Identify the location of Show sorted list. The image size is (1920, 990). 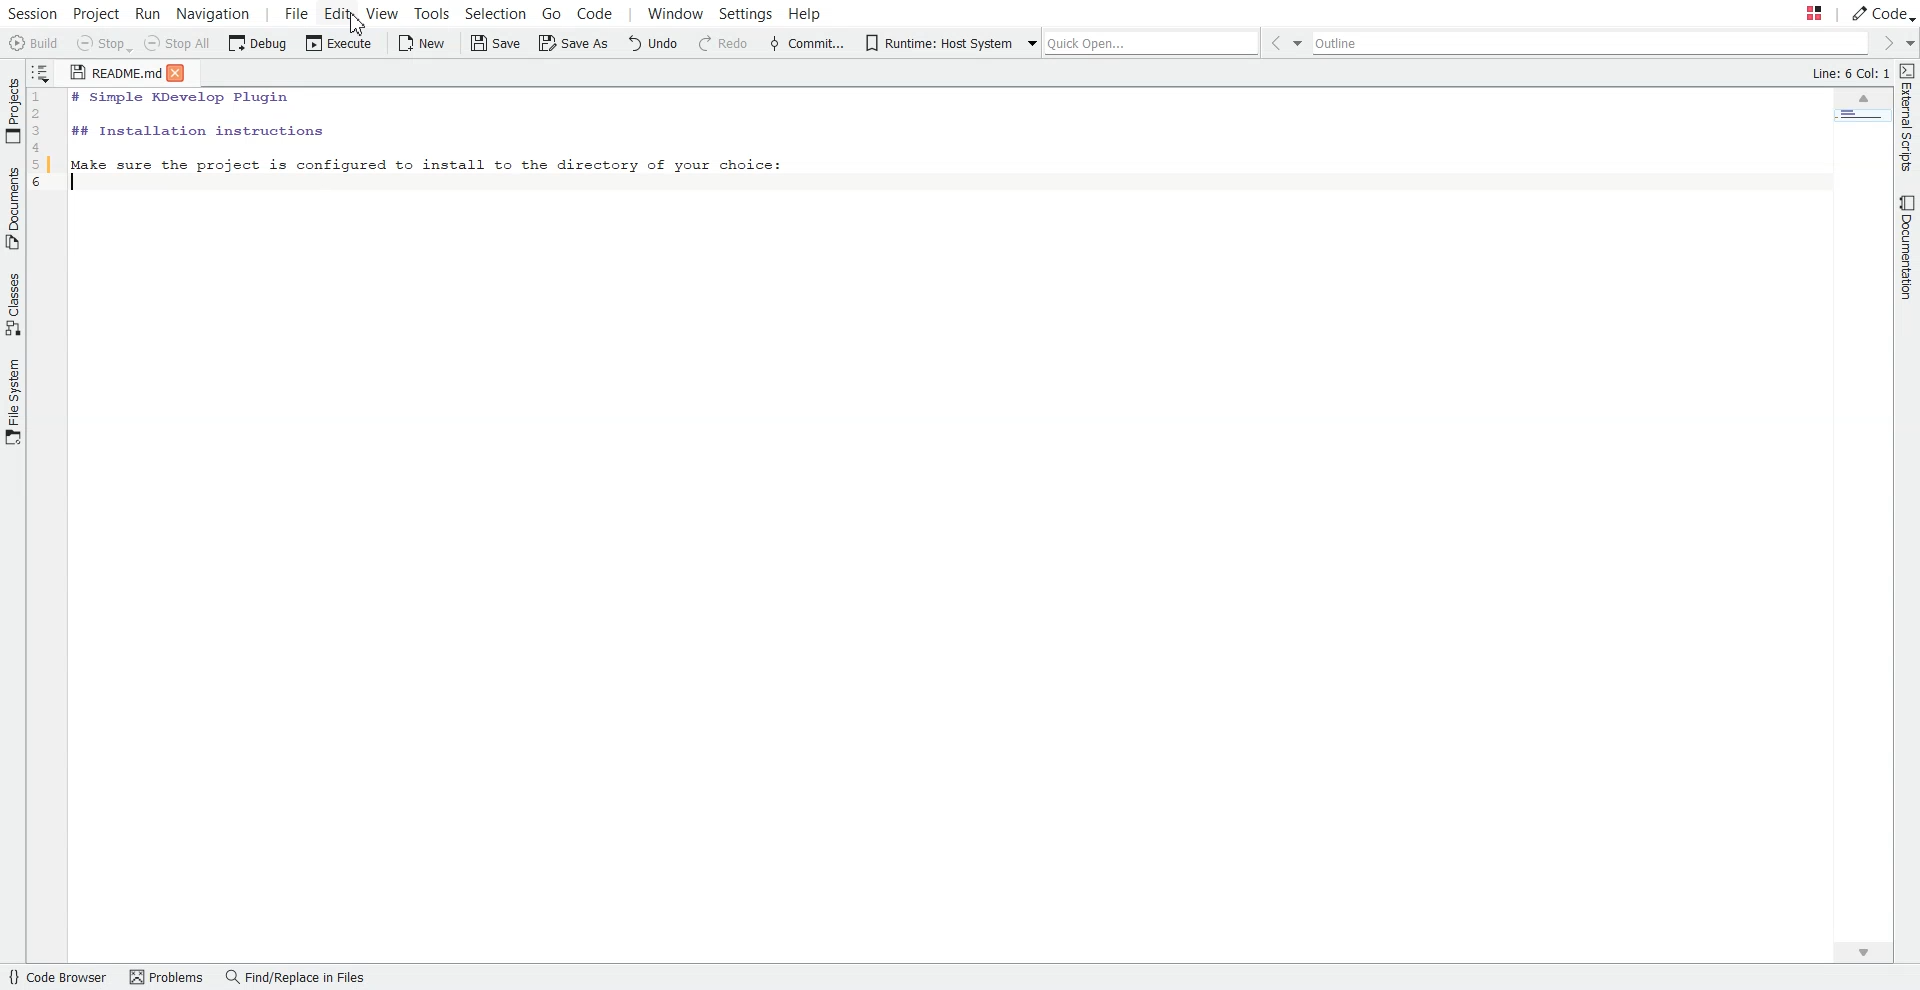
(42, 71).